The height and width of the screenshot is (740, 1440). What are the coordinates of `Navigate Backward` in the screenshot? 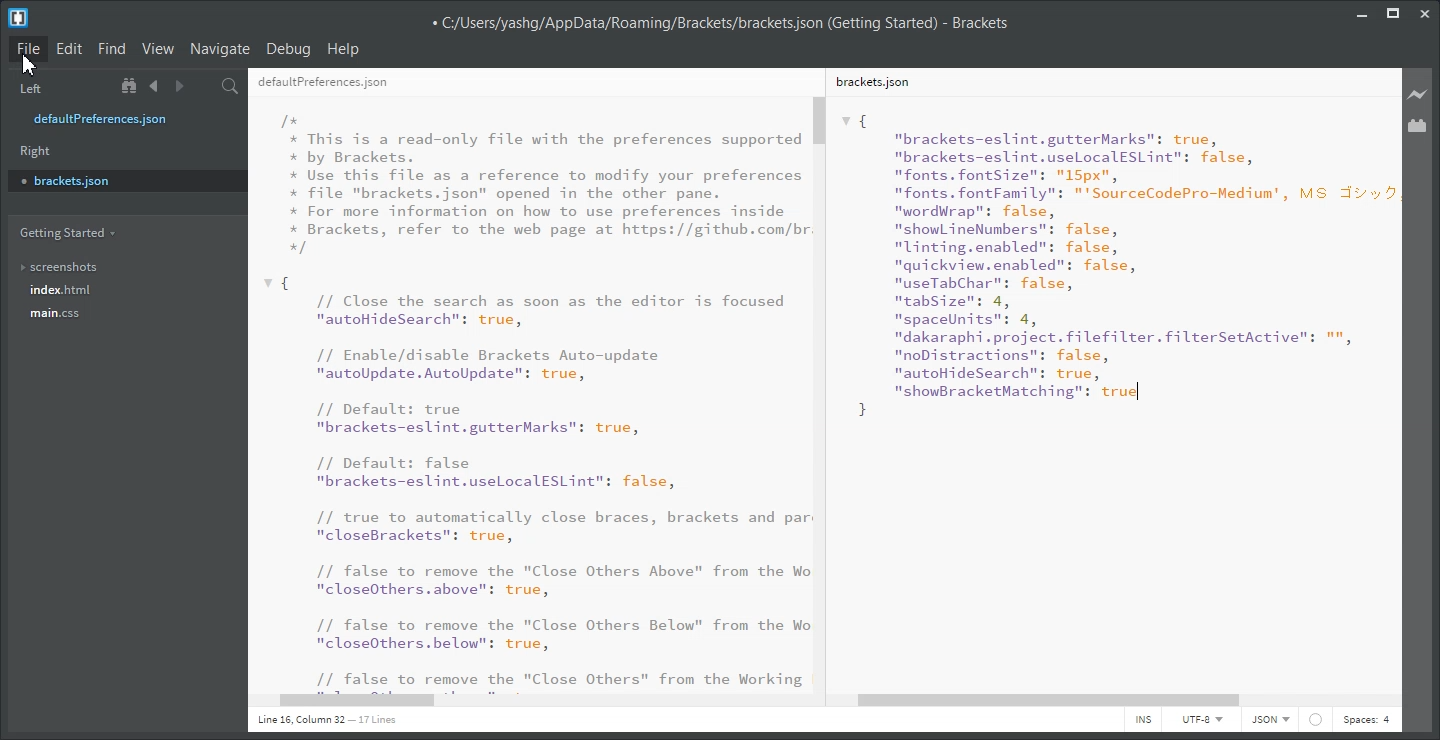 It's located at (154, 86).